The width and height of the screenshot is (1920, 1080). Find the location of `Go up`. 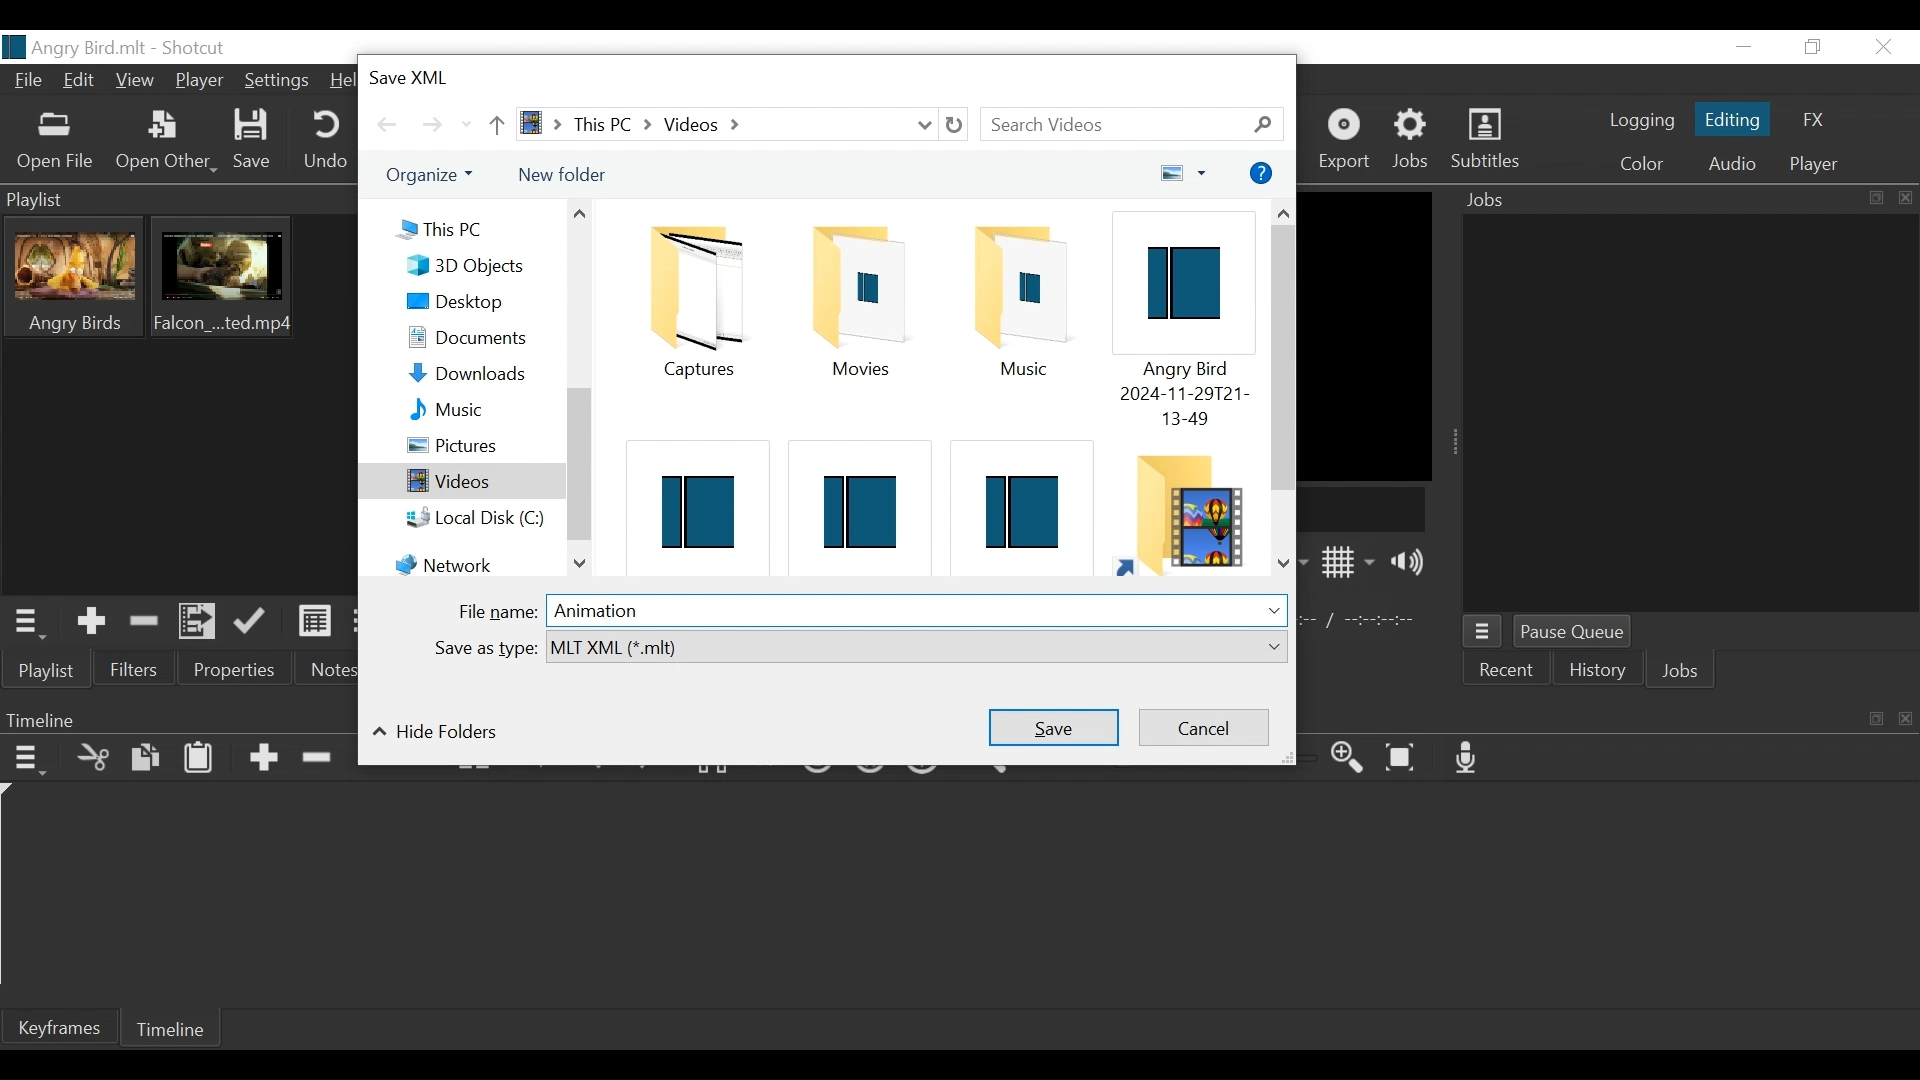

Go up is located at coordinates (495, 123).